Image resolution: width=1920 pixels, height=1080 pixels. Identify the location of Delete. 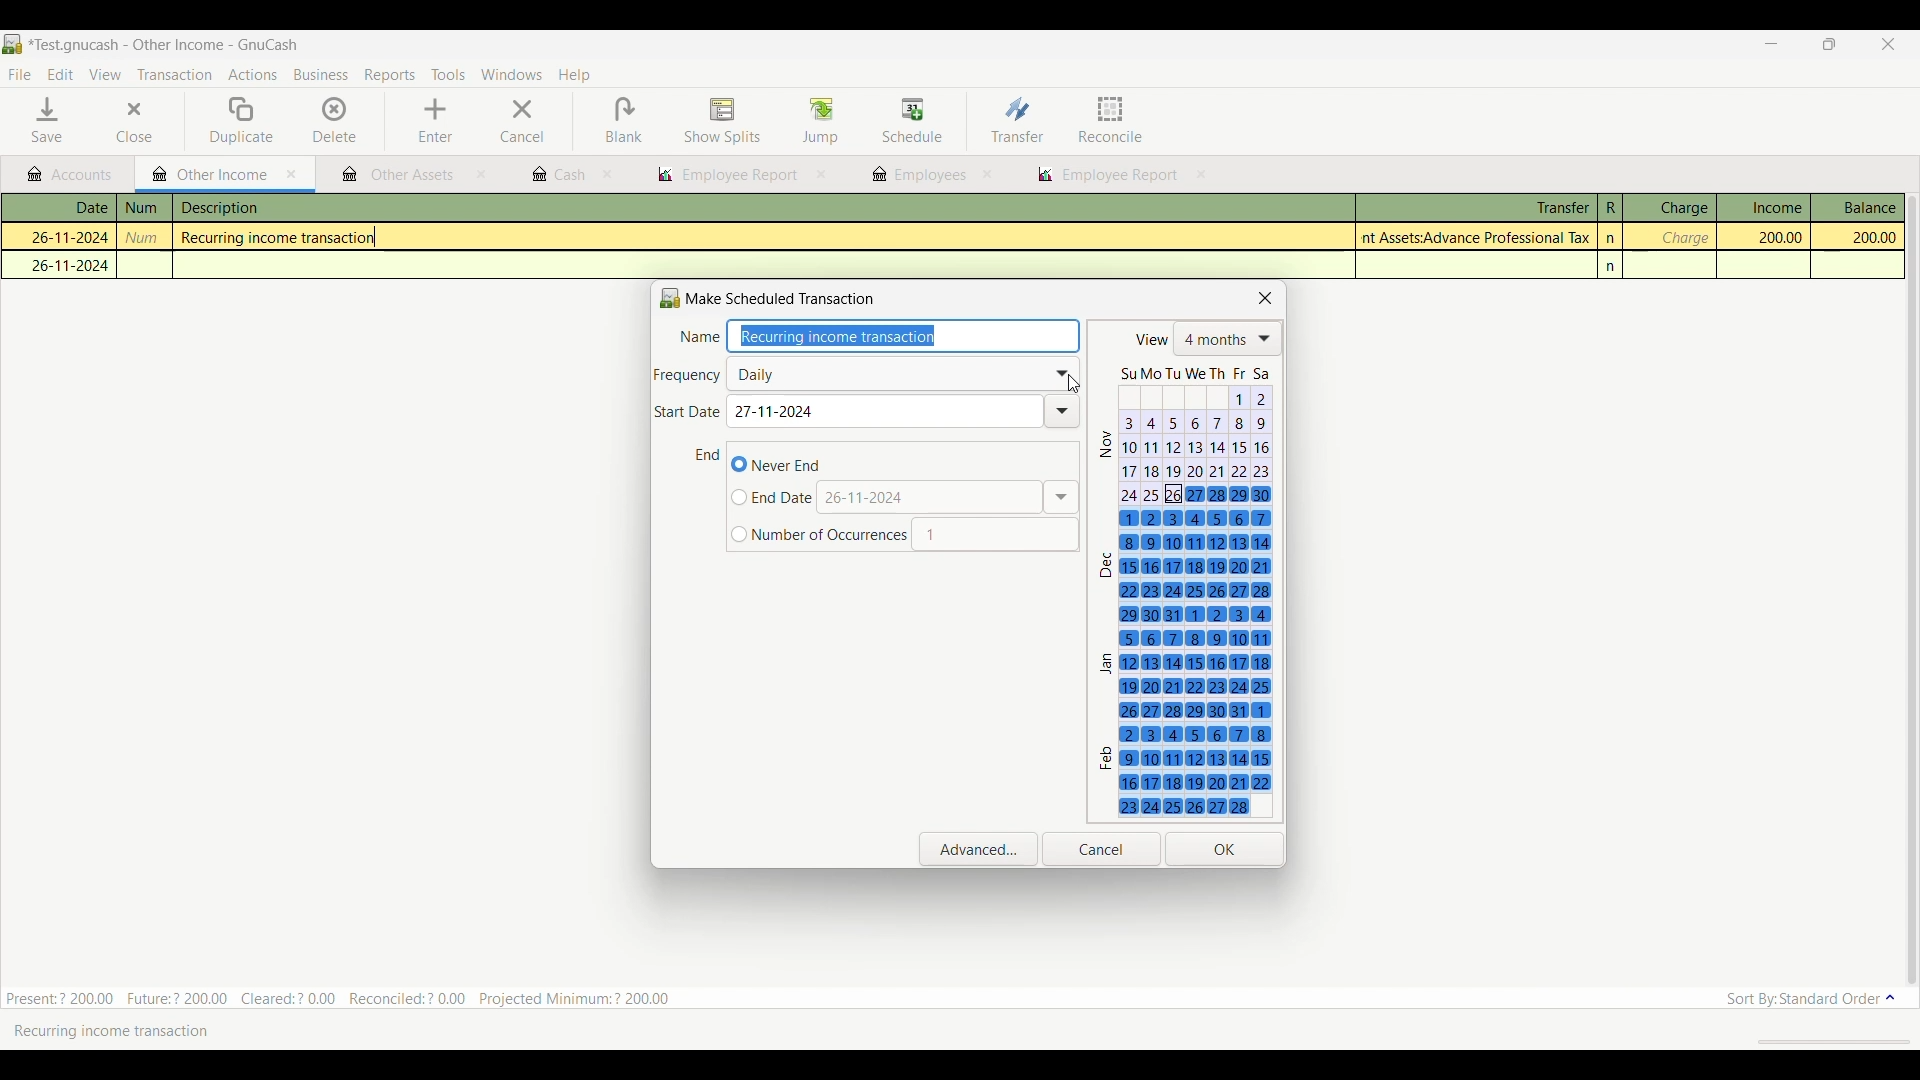
(335, 119).